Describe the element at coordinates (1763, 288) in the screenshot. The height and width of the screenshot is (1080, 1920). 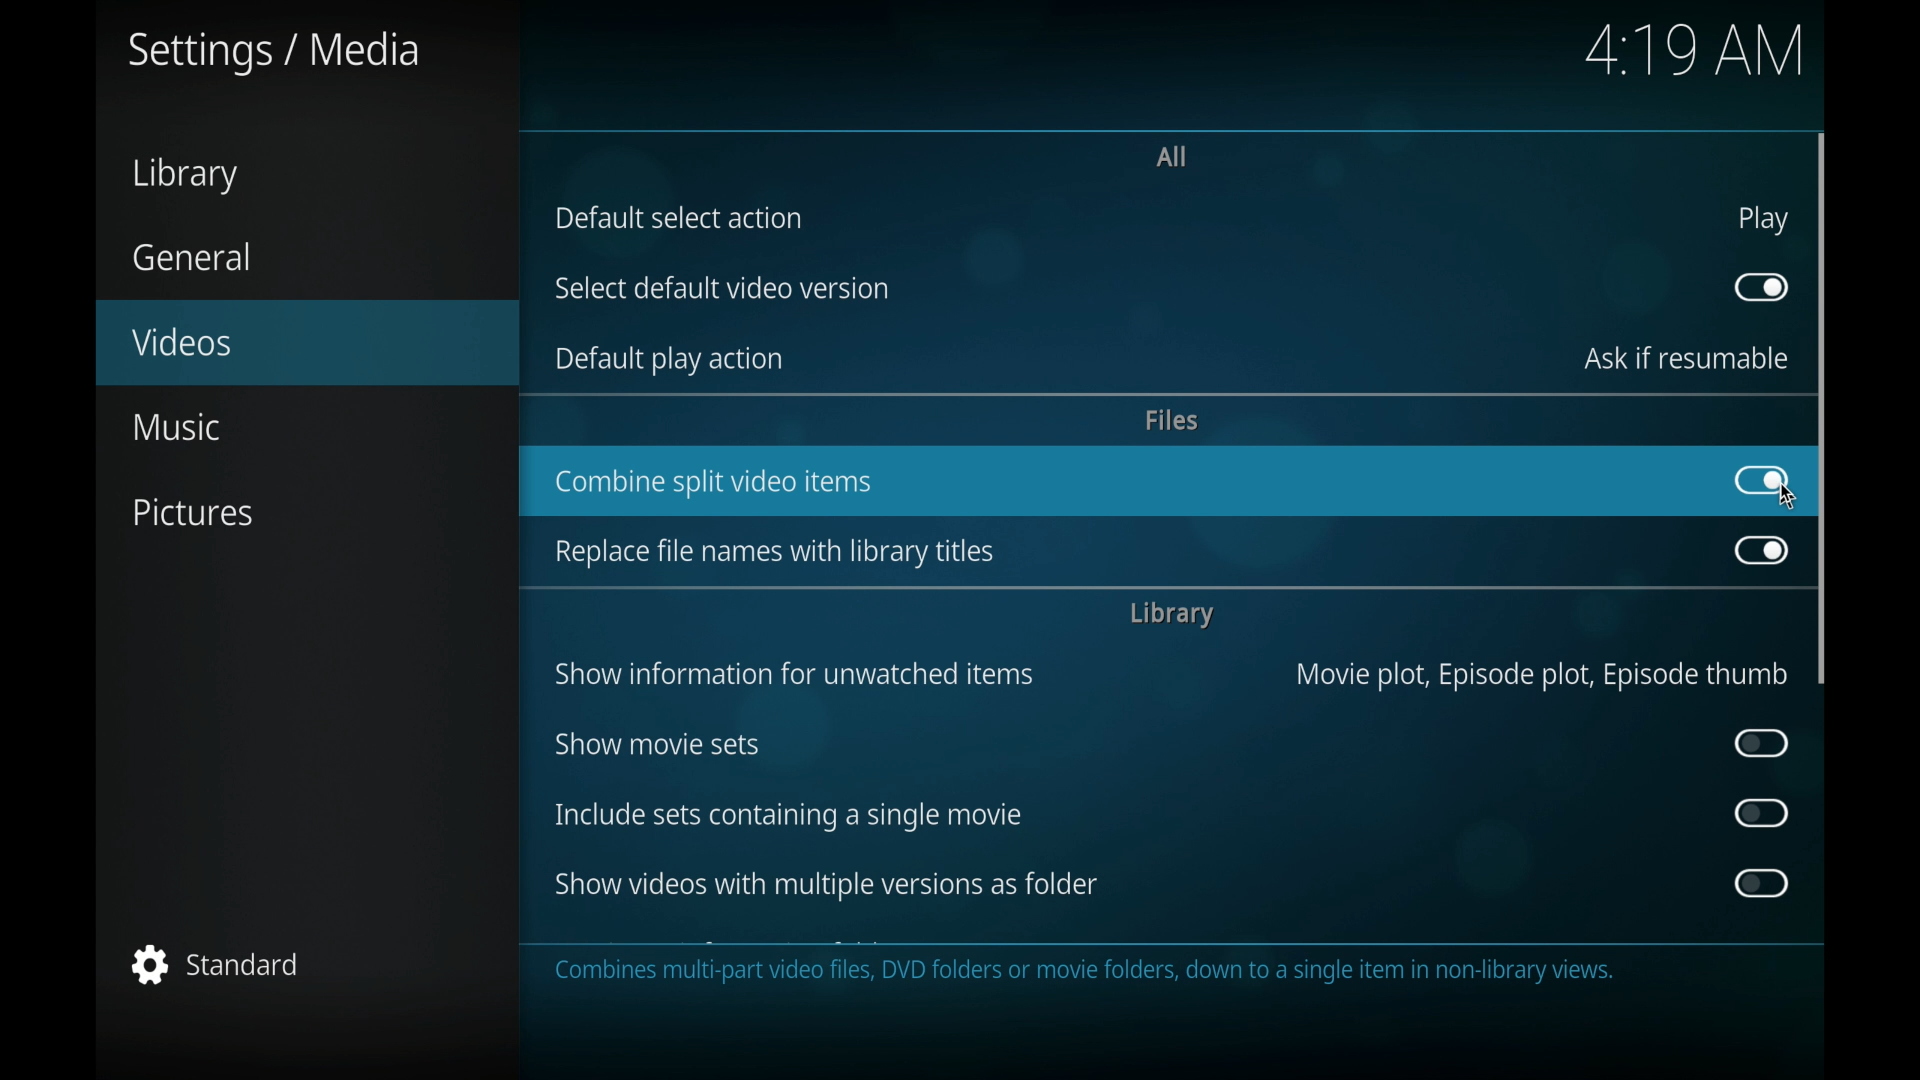
I see `toggle button` at that location.